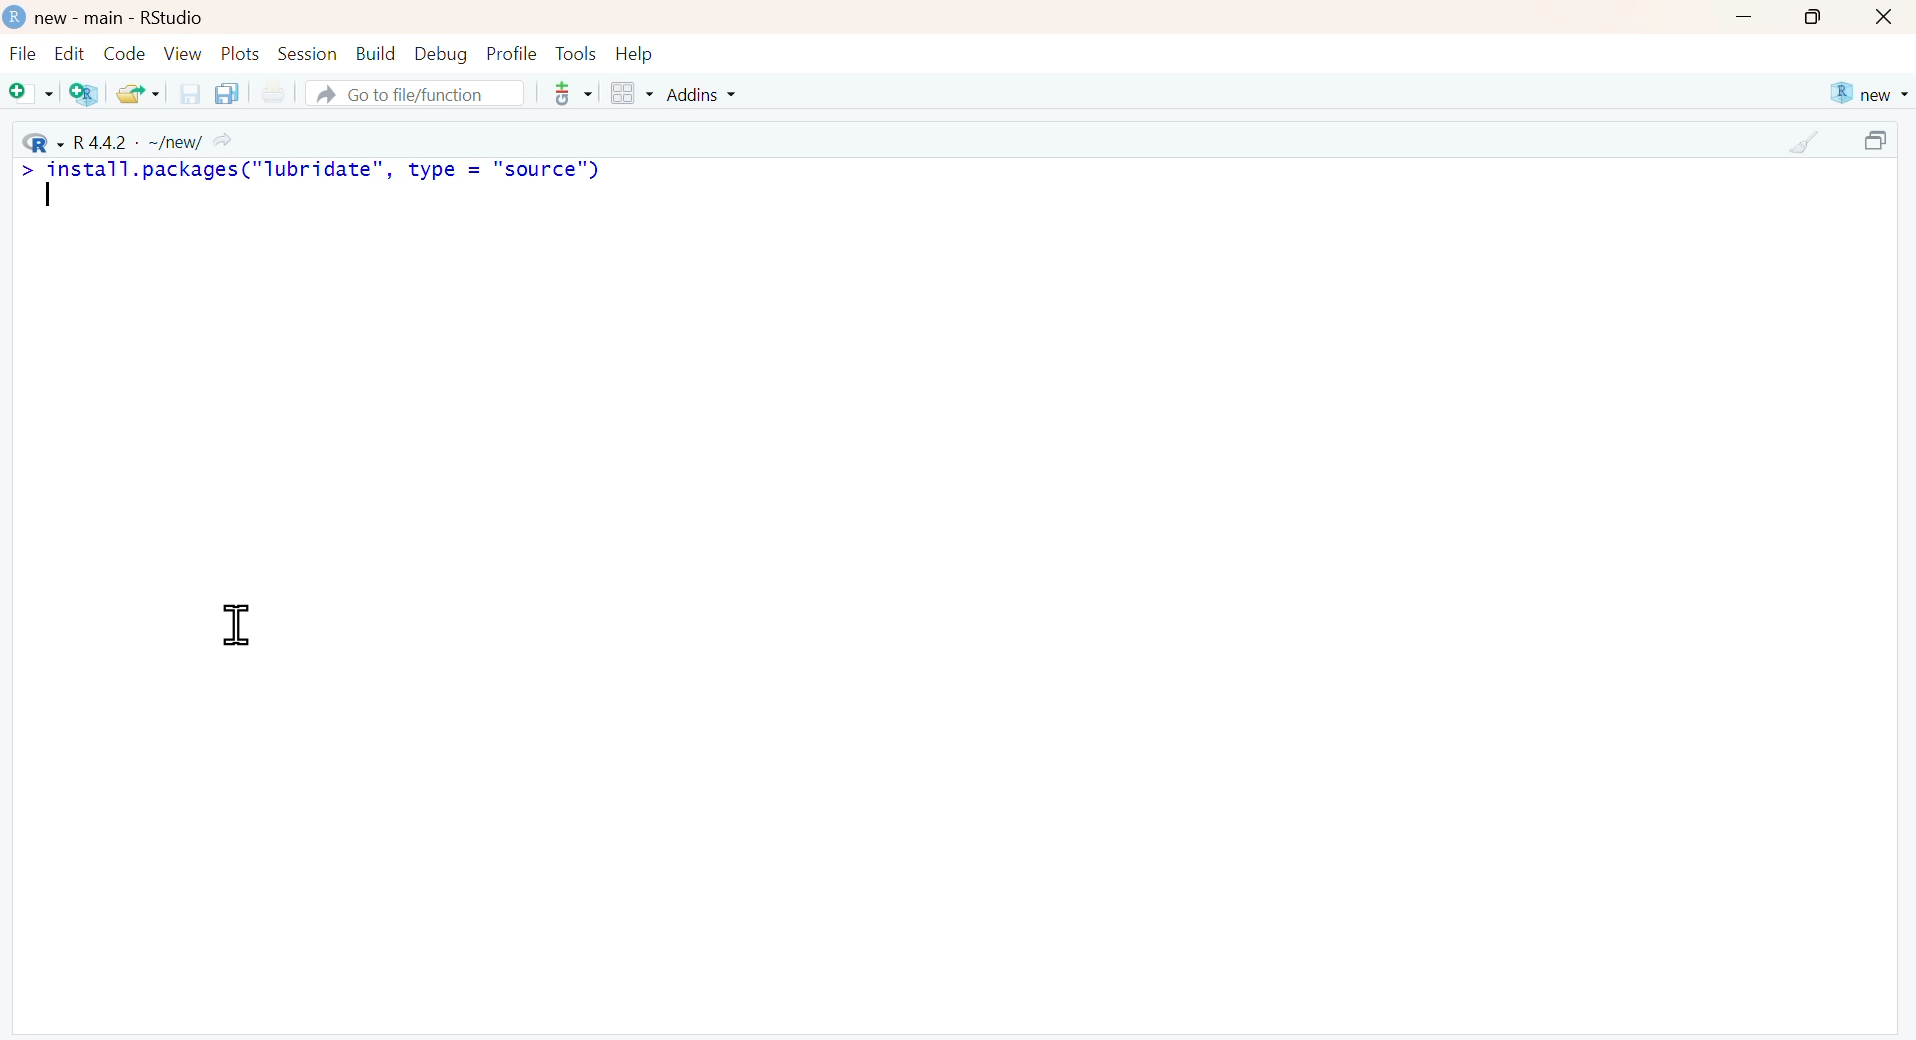 This screenshot has width=1916, height=1040. I want to click on Go to file/function, so click(413, 93).